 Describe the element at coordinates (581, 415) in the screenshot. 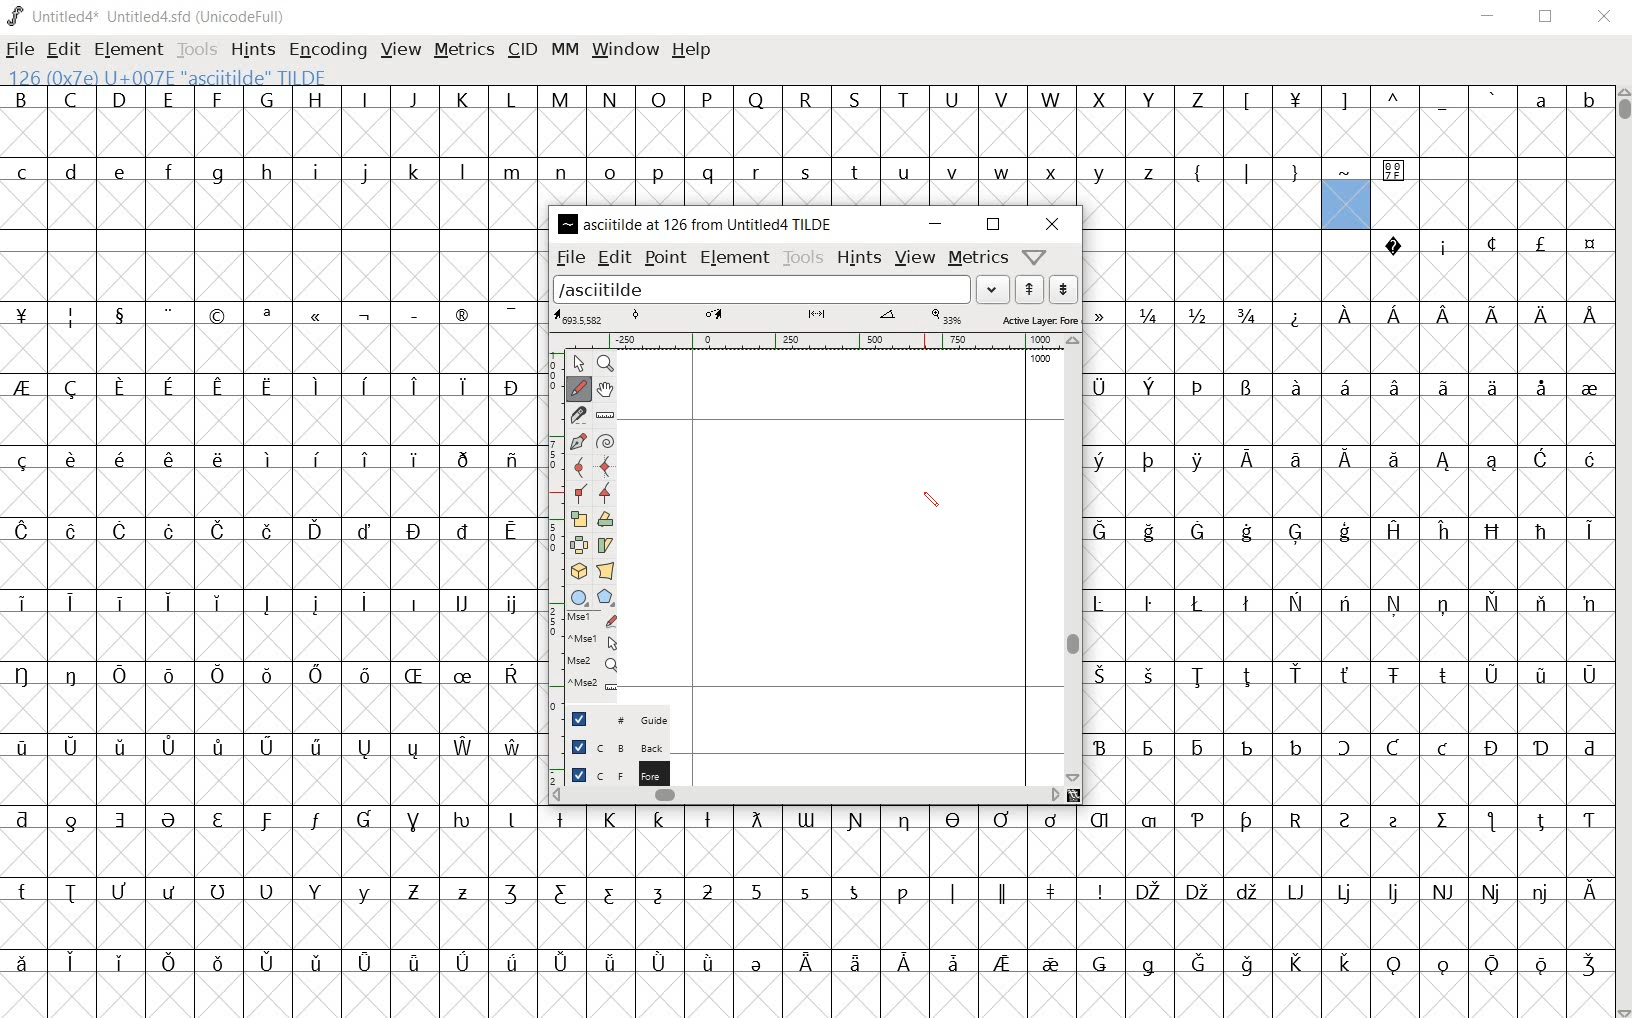

I see `cut splines in two` at that location.